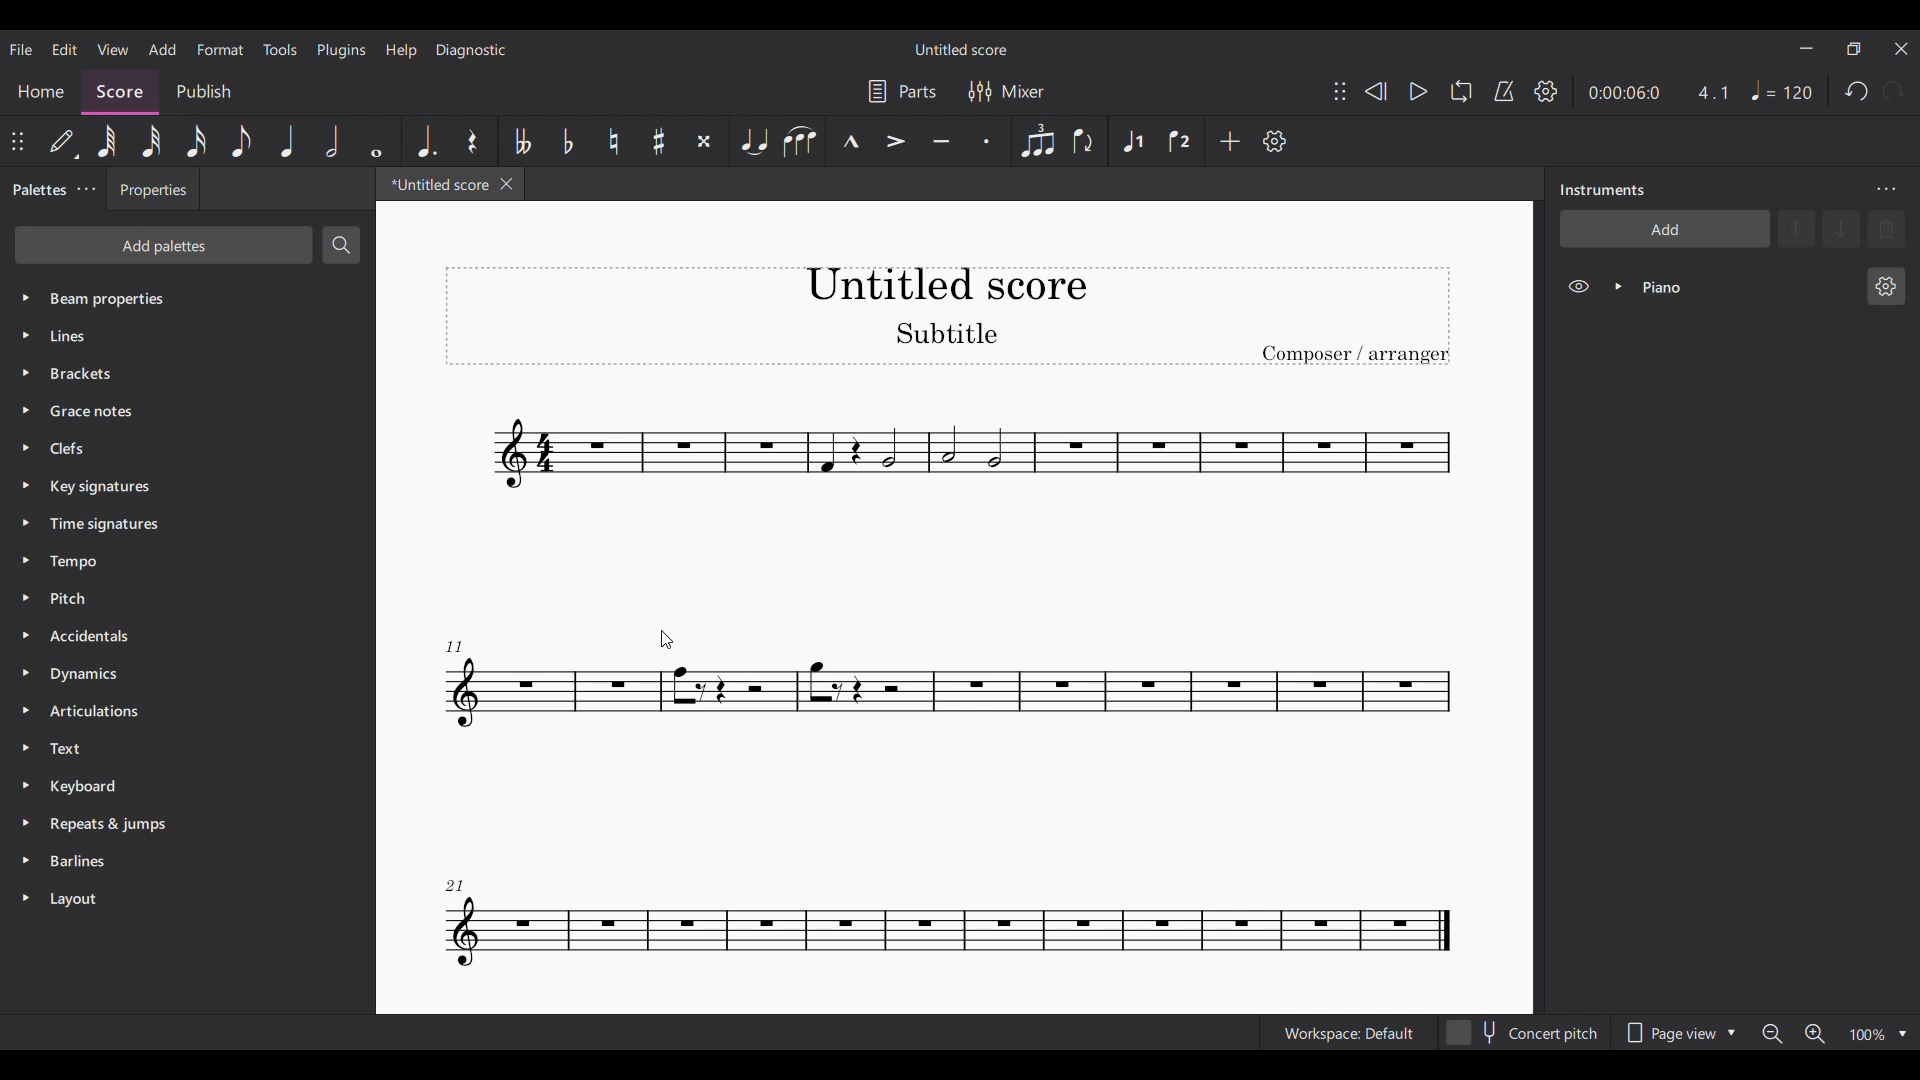  What do you see at coordinates (1418, 91) in the screenshot?
I see `Play` at bounding box center [1418, 91].